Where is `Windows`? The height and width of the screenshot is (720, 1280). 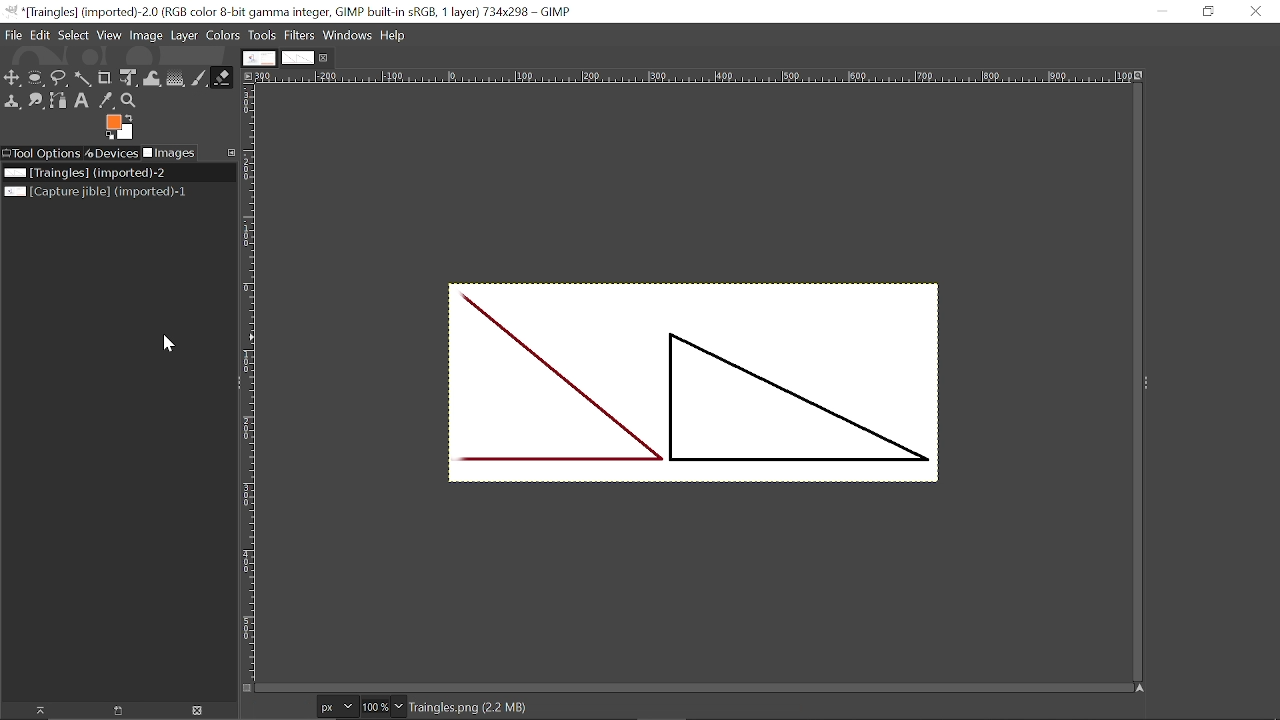
Windows is located at coordinates (347, 35).